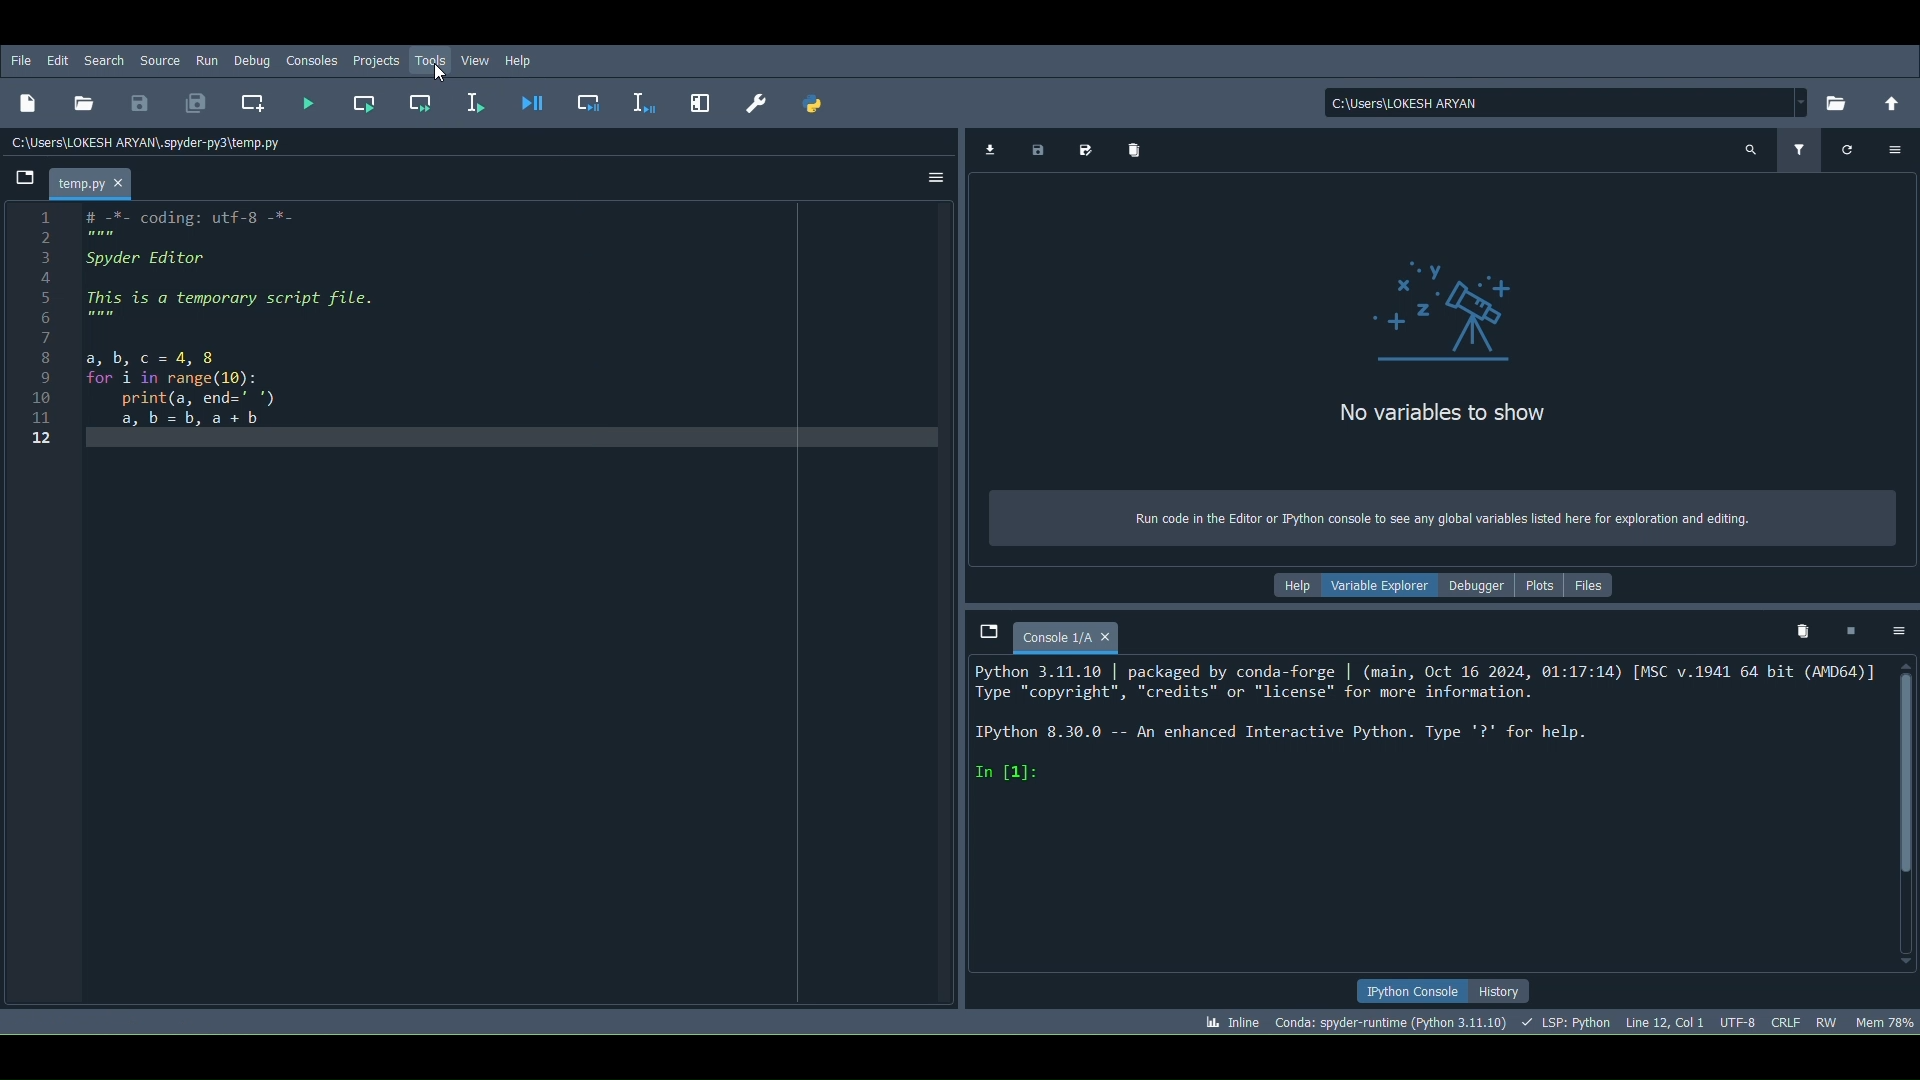  Describe the element at coordinates (1891, 101) in the screenshot. I see `Change to parent directory` at that location.